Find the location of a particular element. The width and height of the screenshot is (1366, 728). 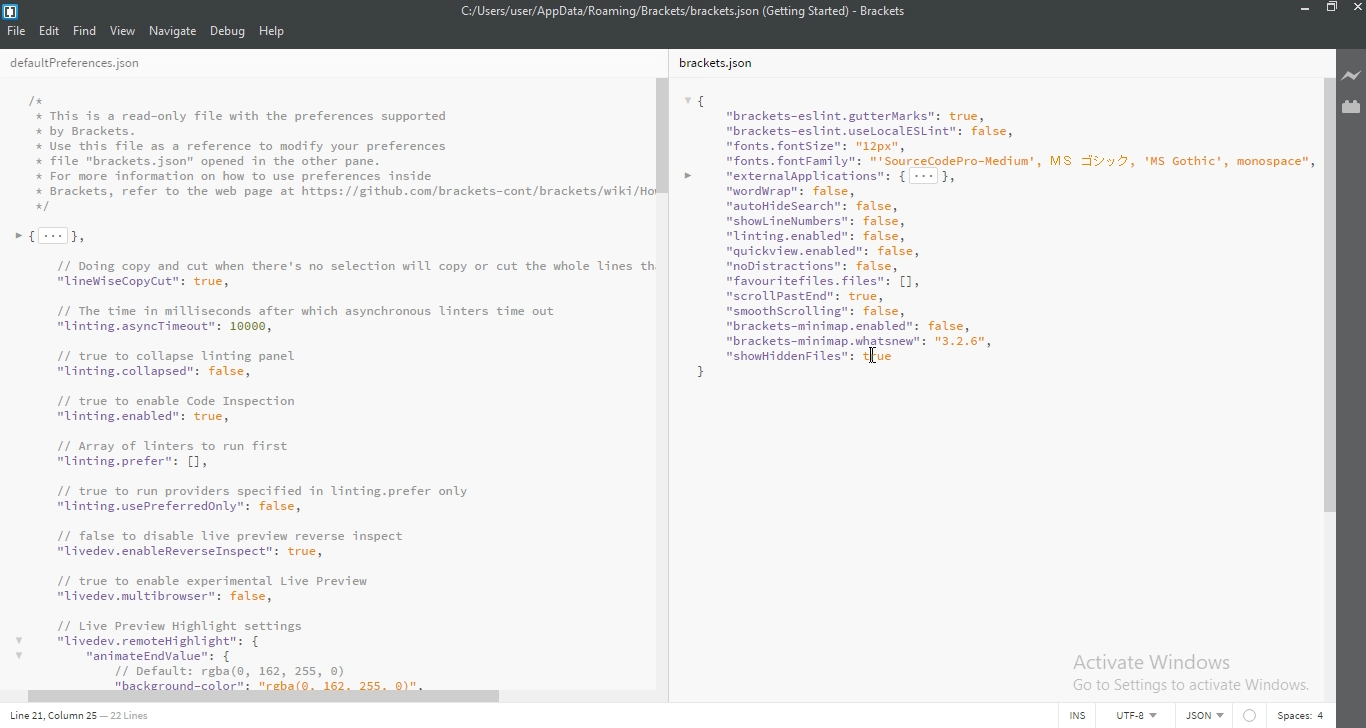

Edit is located at coordinates (49, 31).